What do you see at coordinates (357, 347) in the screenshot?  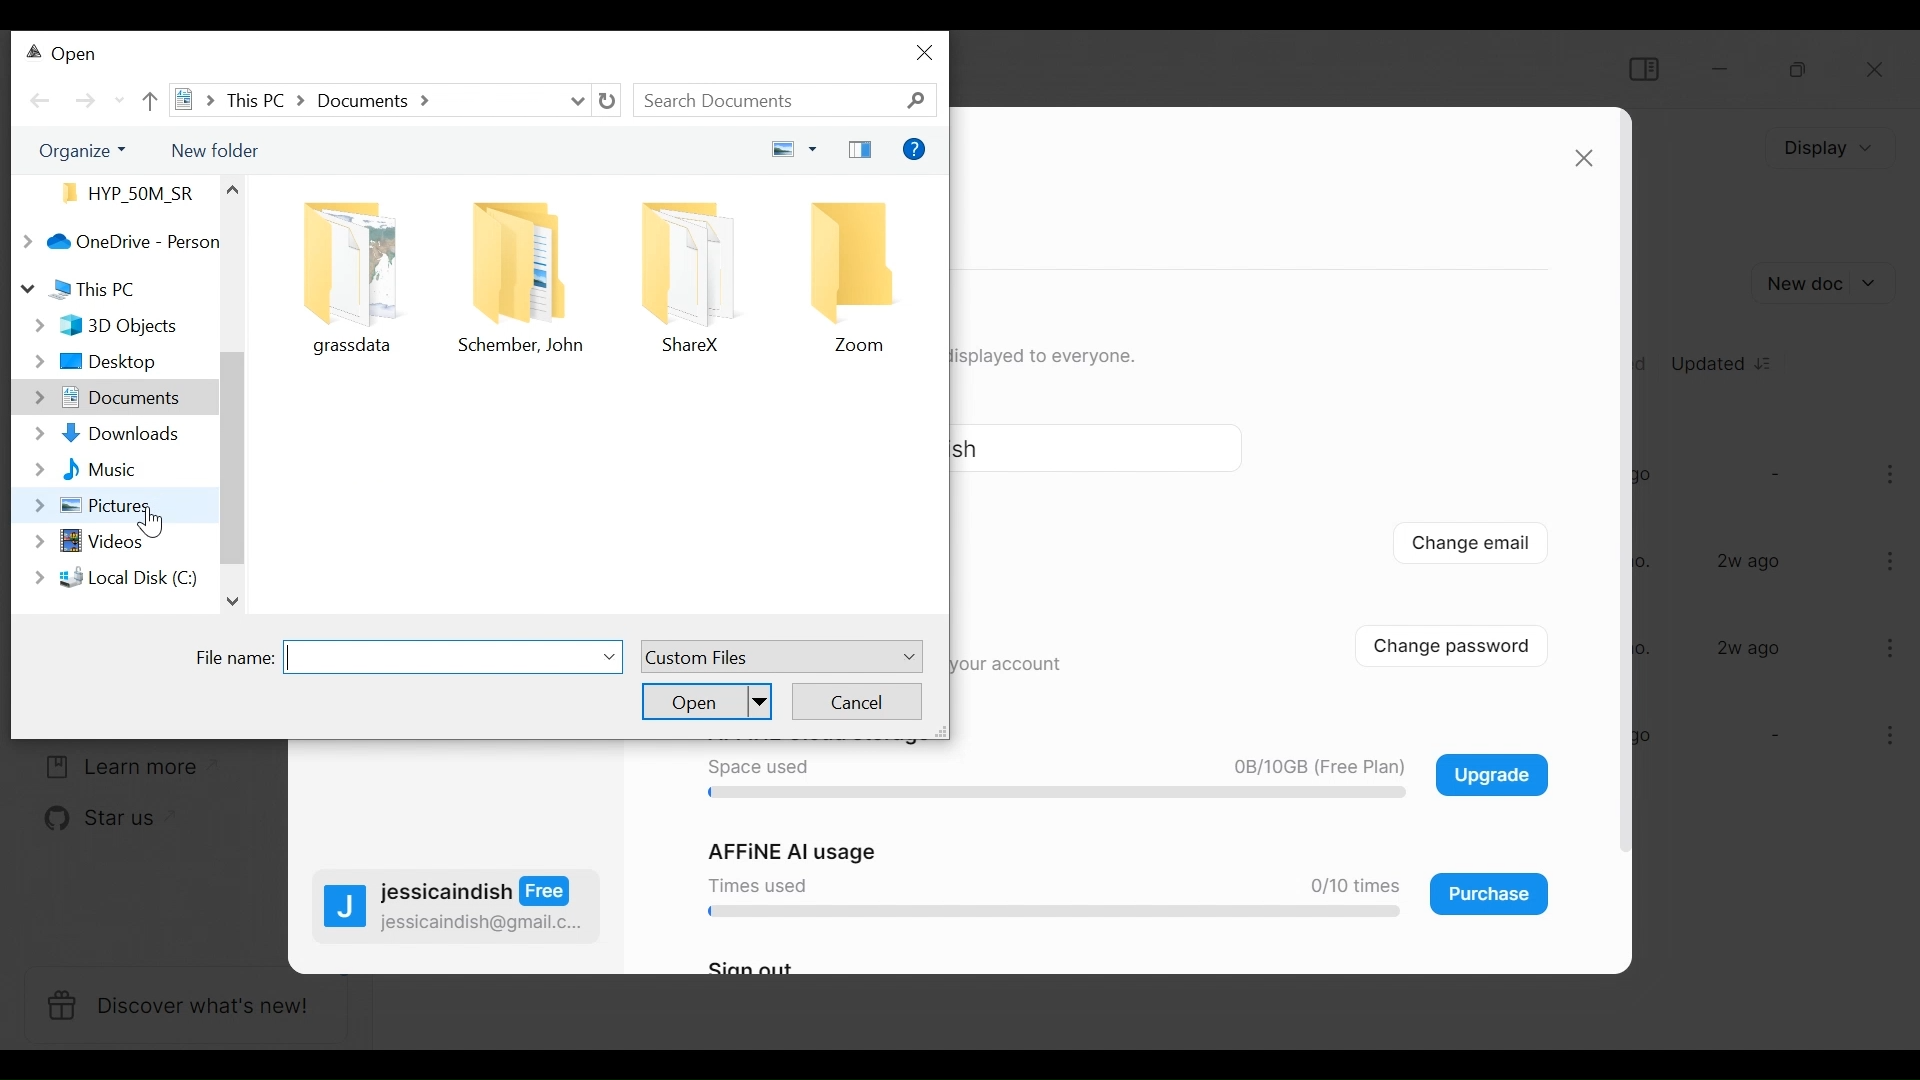 I see `grassdata` at bounding box center [357, 347].